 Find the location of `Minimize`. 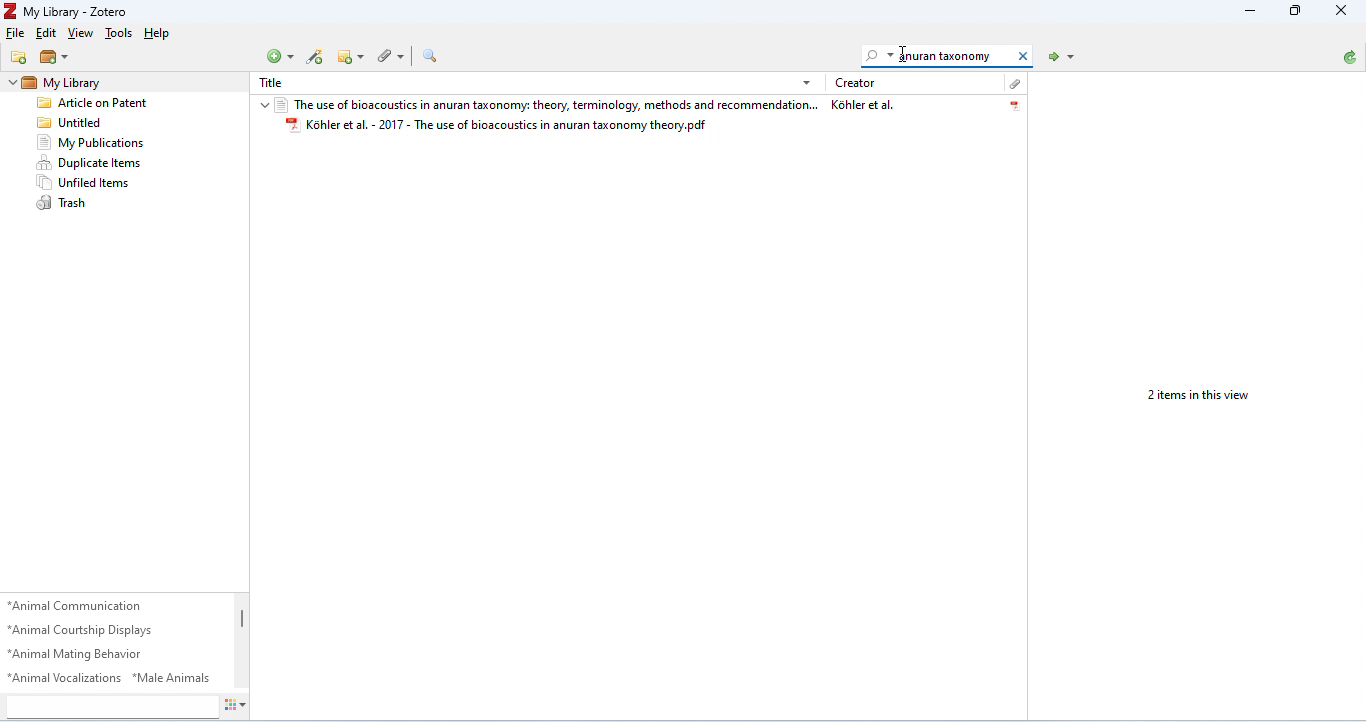

Minimize is located at coordinates (1297, 10).